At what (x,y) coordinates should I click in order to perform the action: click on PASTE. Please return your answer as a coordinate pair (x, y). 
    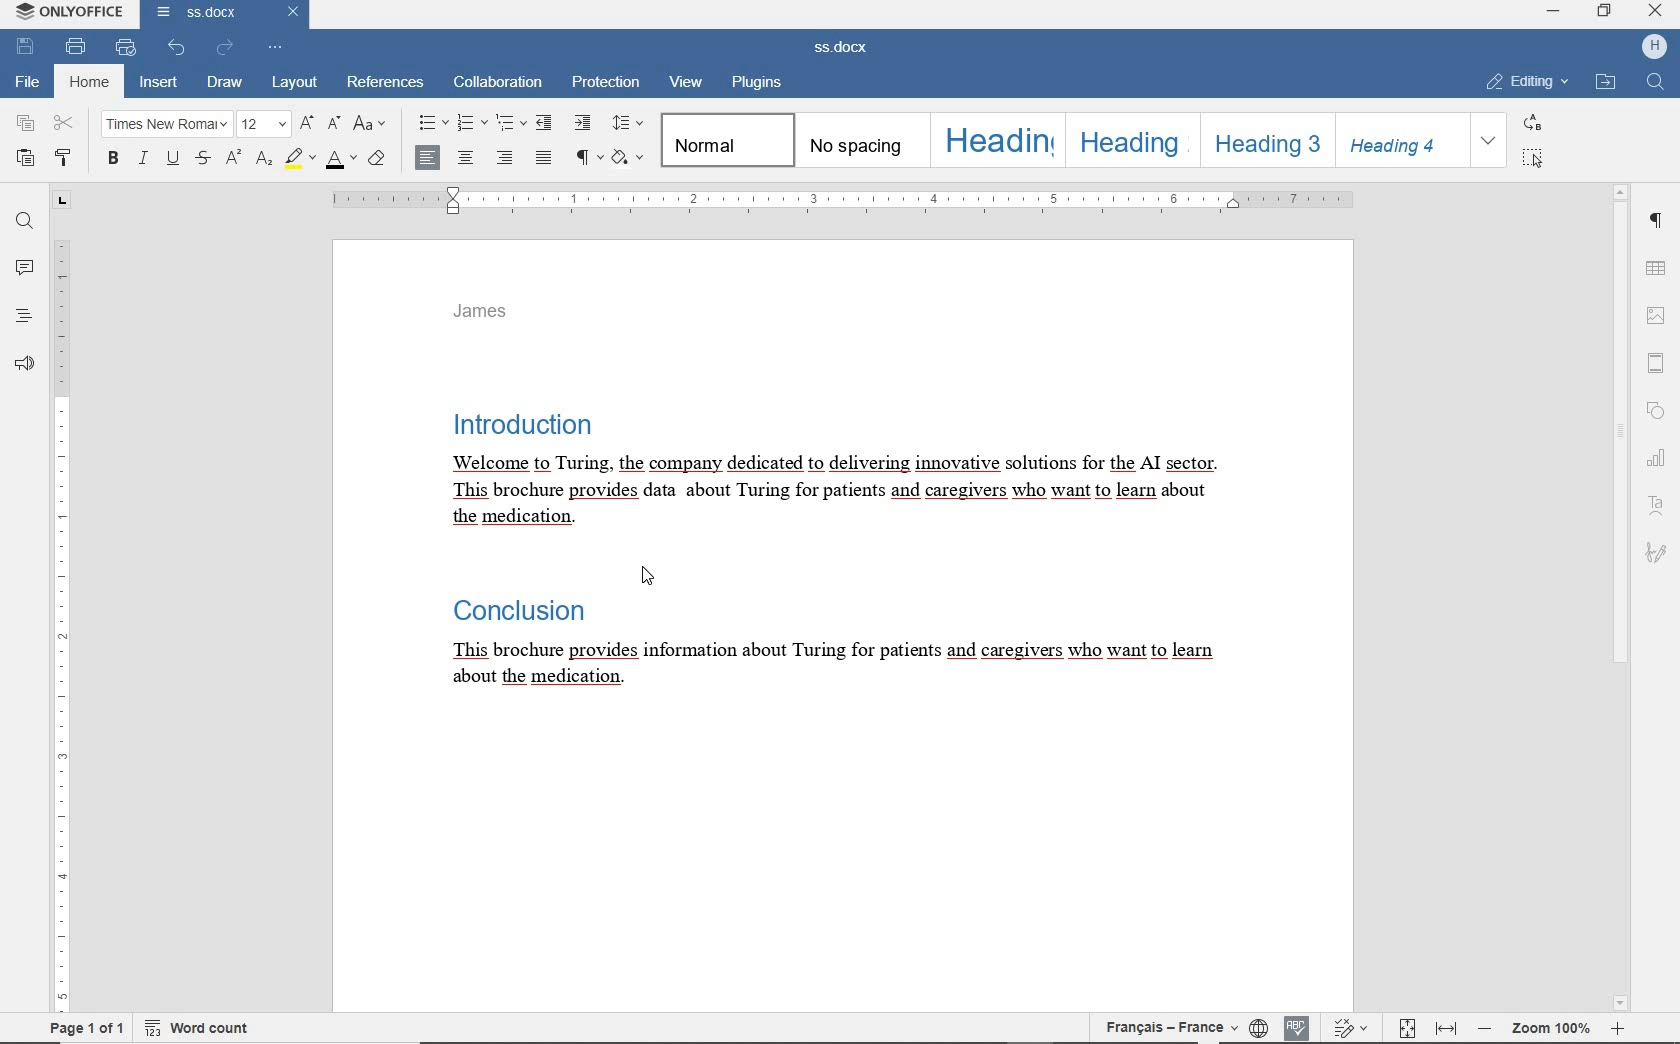
    Looking at the image, I should click on (26, 159).